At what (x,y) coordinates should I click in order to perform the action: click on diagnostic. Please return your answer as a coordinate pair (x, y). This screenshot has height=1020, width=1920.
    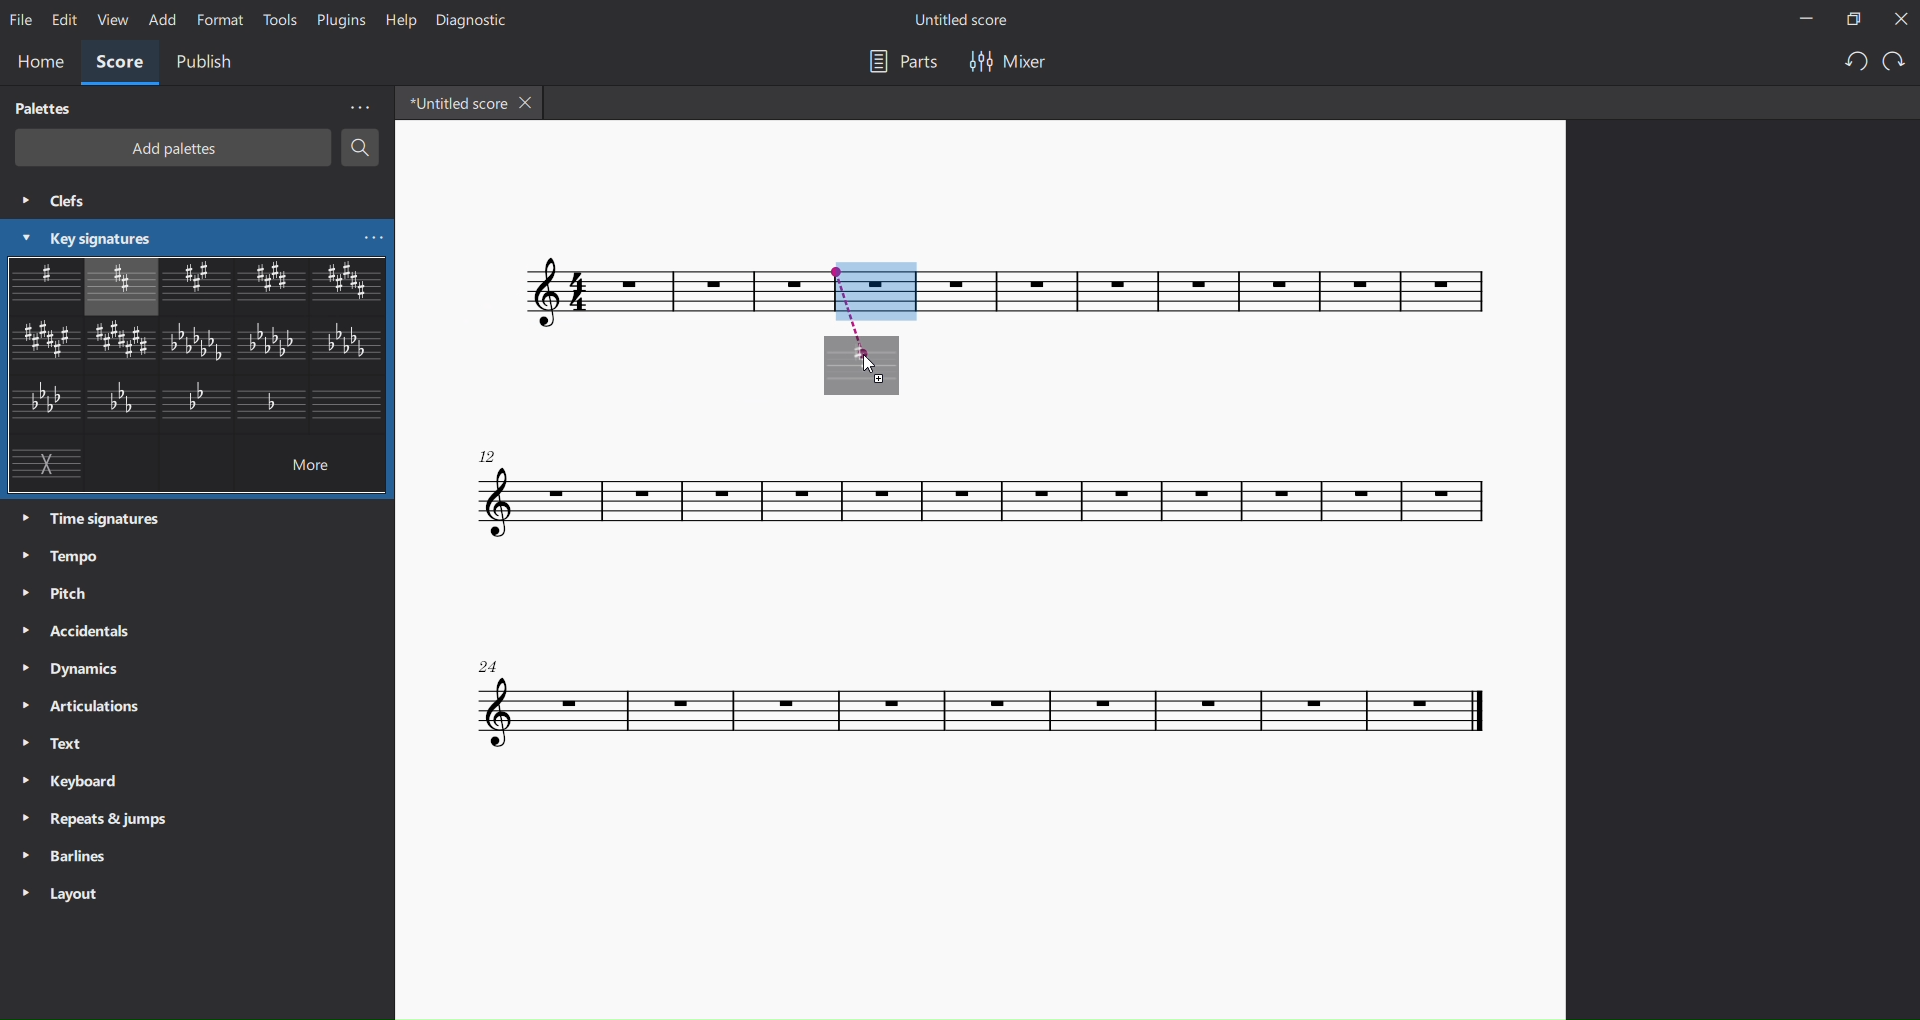
    Looking at the image, I should click on (475, 21).